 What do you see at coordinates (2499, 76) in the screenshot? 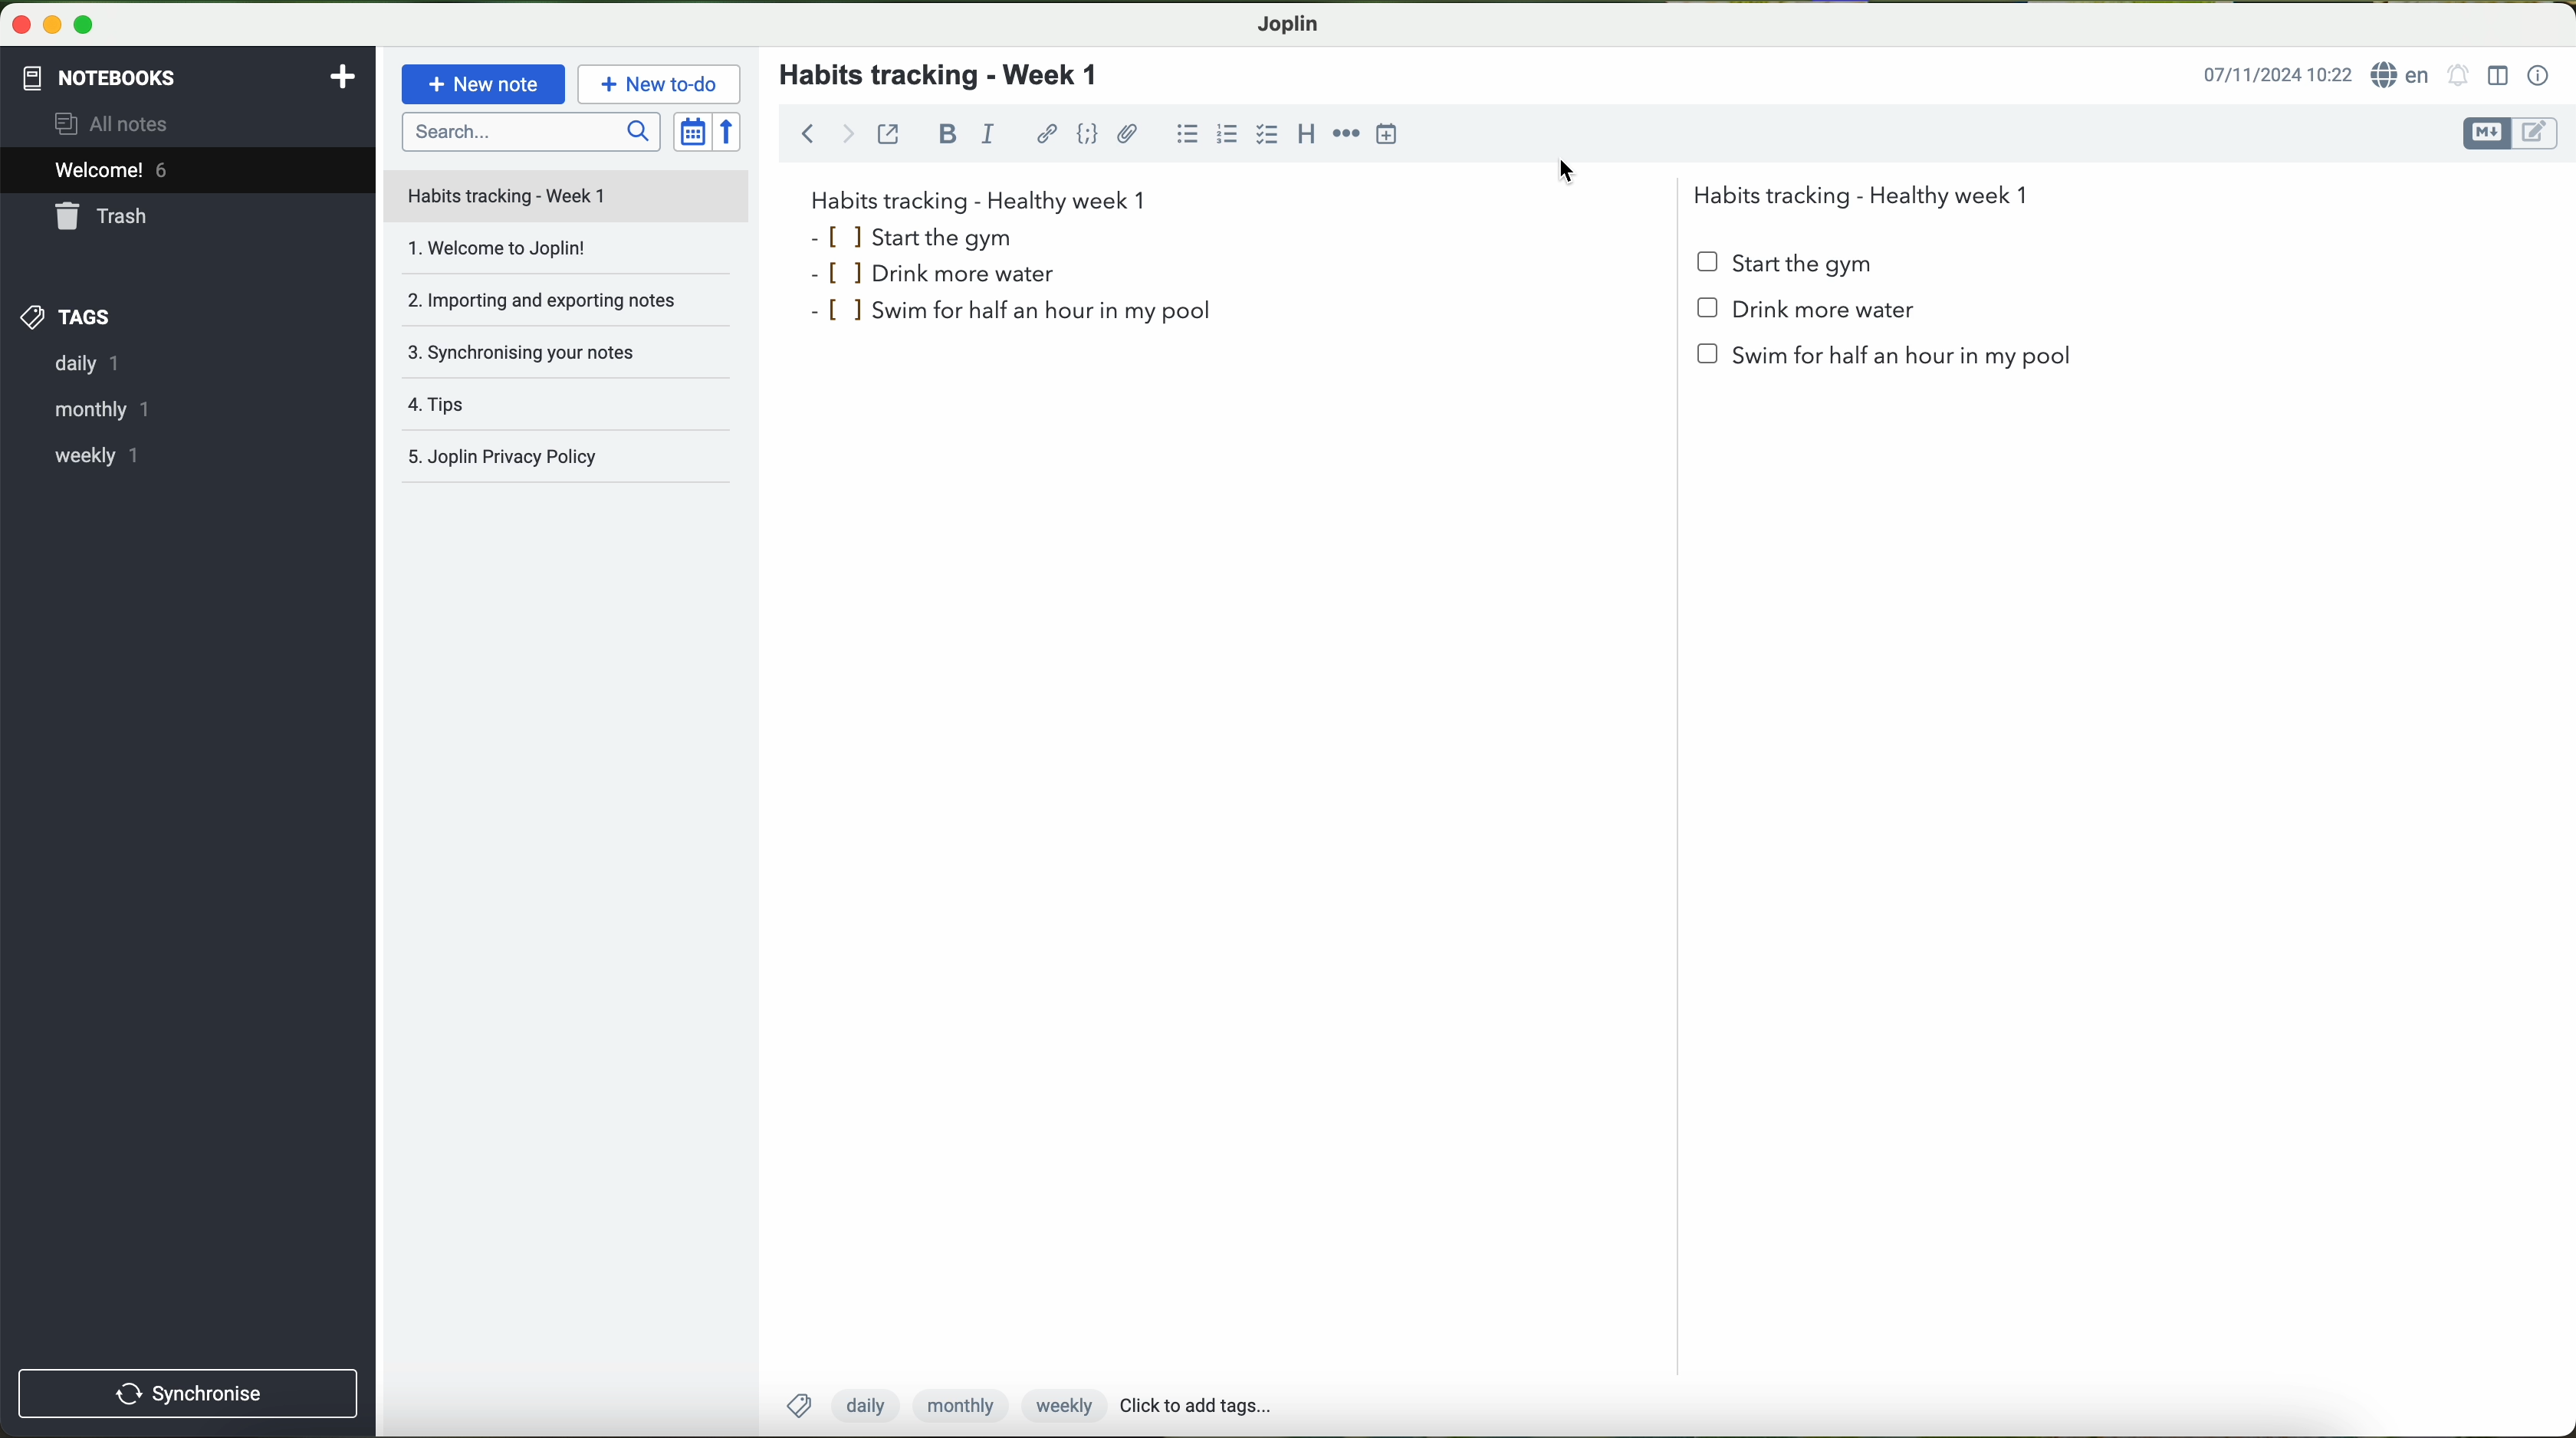
I see `toggle editor layout` at bounding box center [2499, 76].